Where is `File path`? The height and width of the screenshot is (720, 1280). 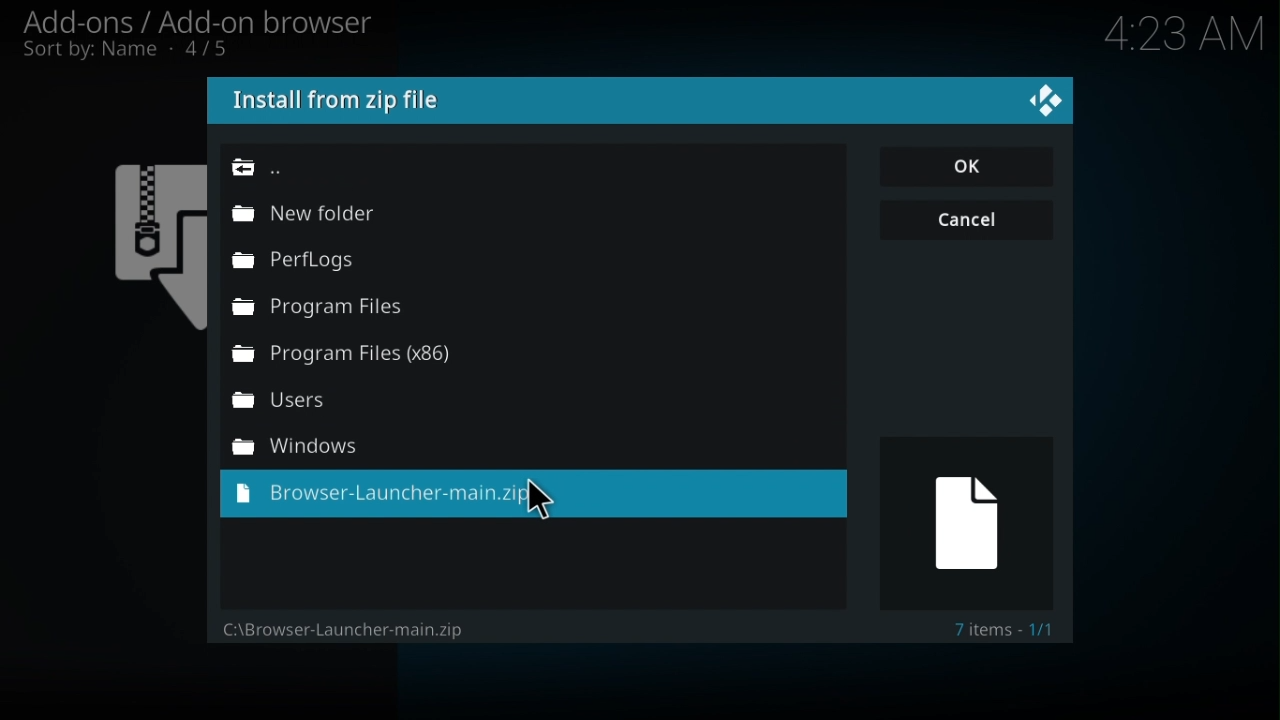 File path is located at coordinates (343, 630).